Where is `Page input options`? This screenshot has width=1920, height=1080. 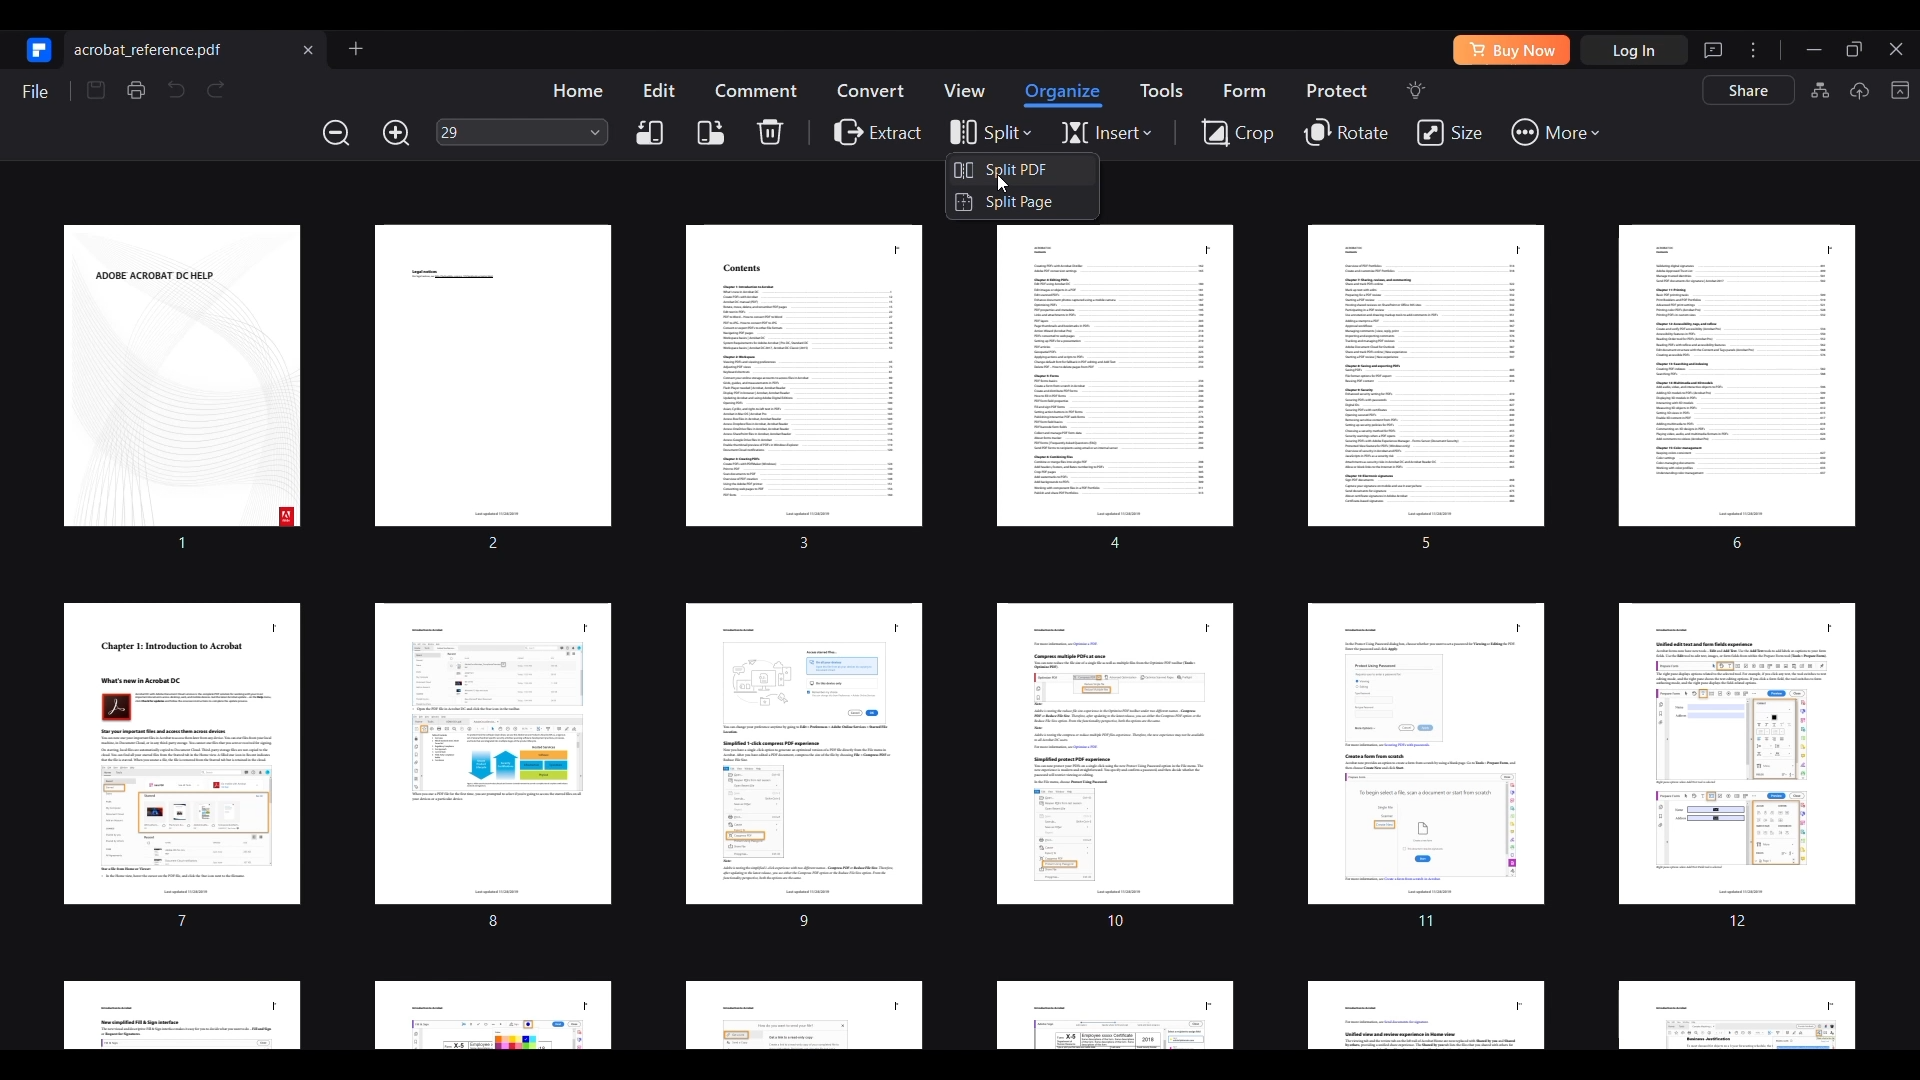
Page input options is located at coordinates (596, 131).